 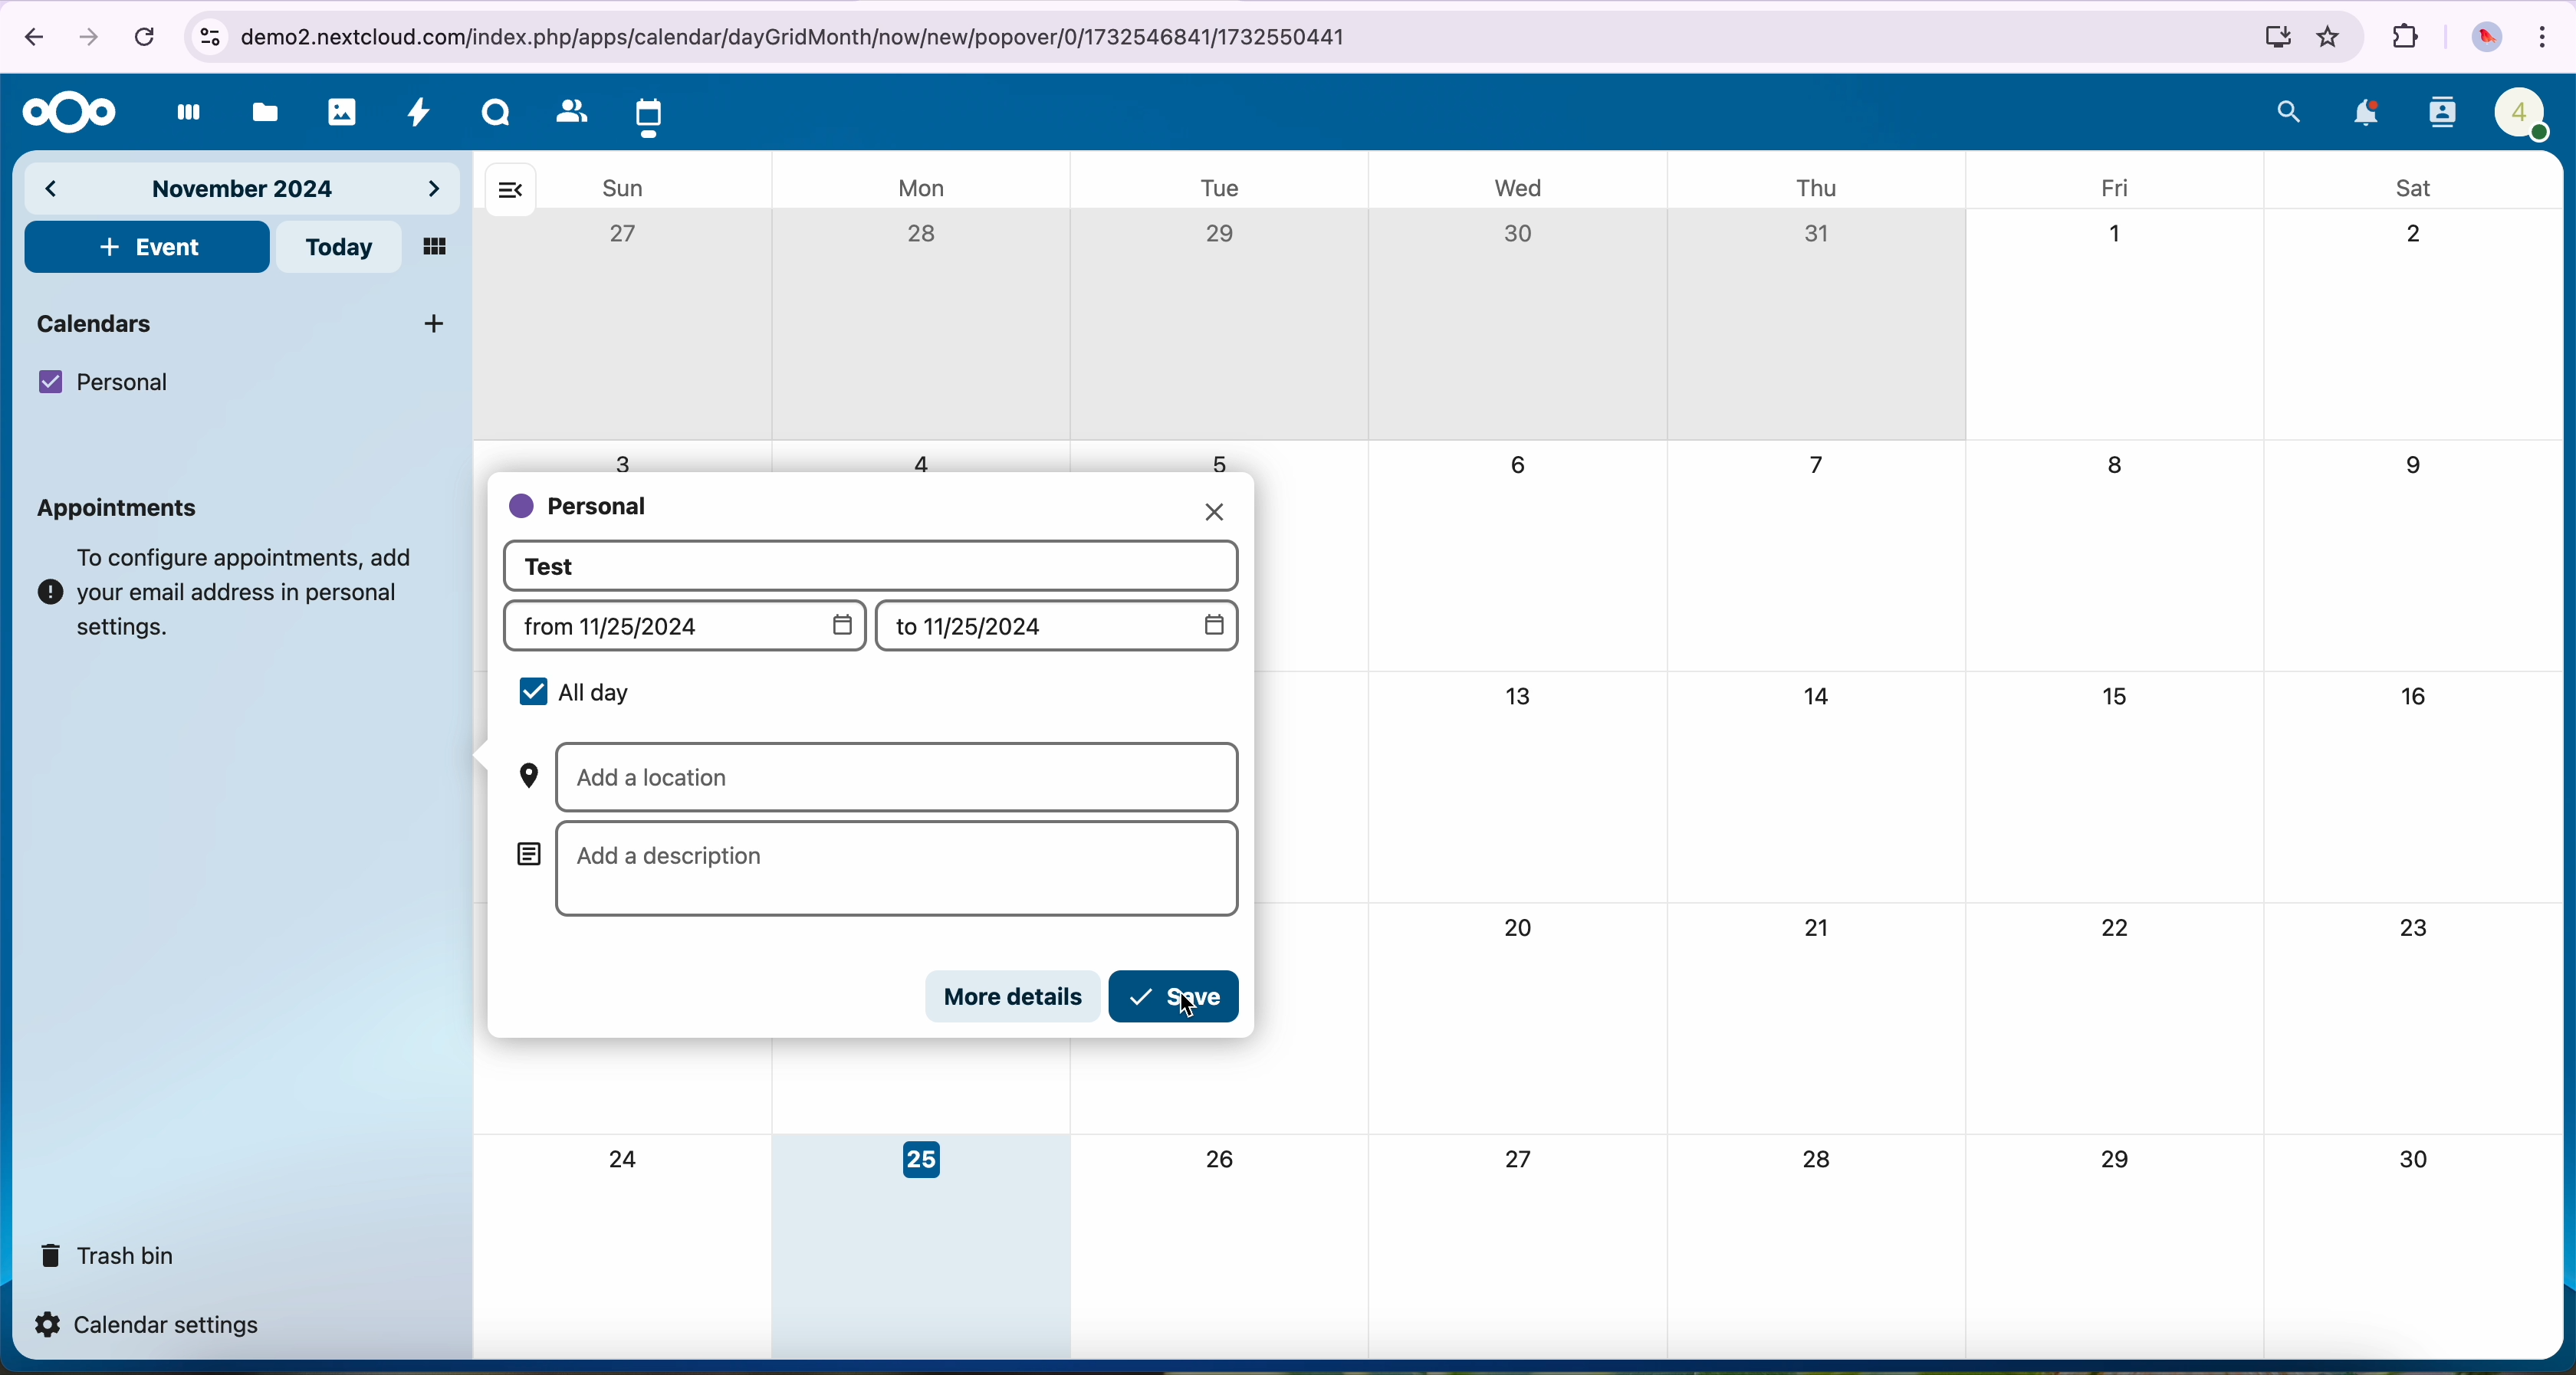 What do you see at coordinates (338, 248) in the screenshot?
I see `today` at bounding box center [338, 248].